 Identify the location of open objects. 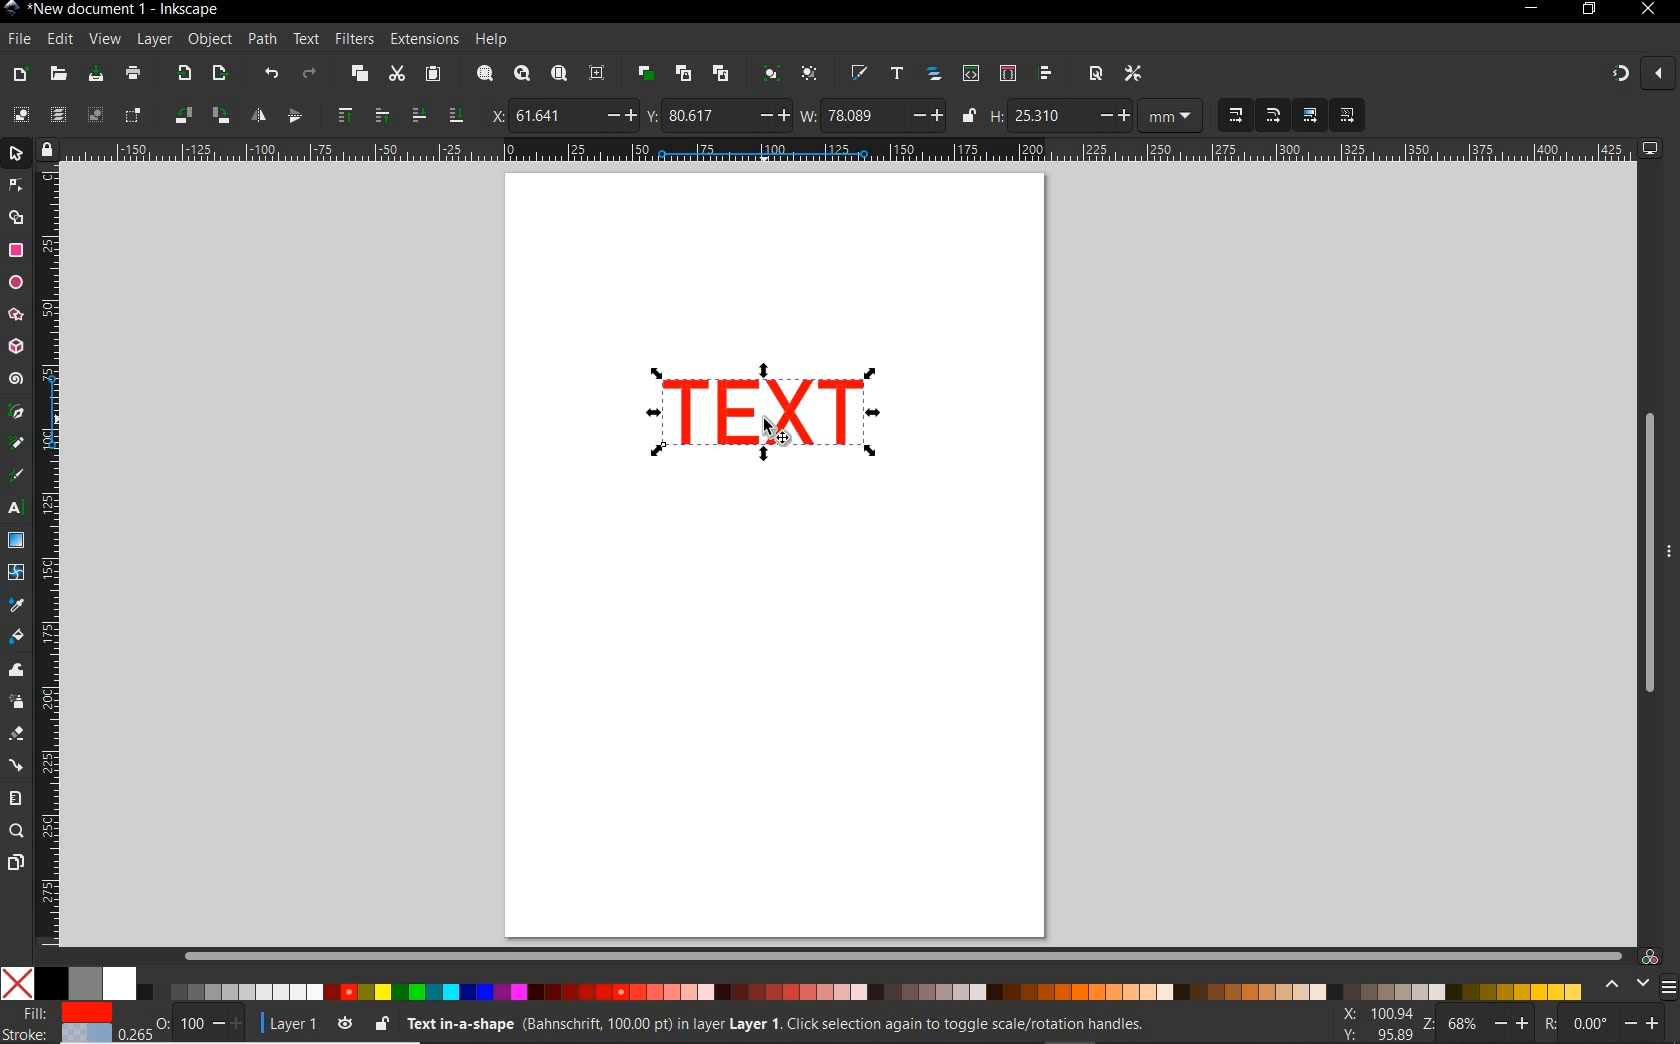
(934, 76).